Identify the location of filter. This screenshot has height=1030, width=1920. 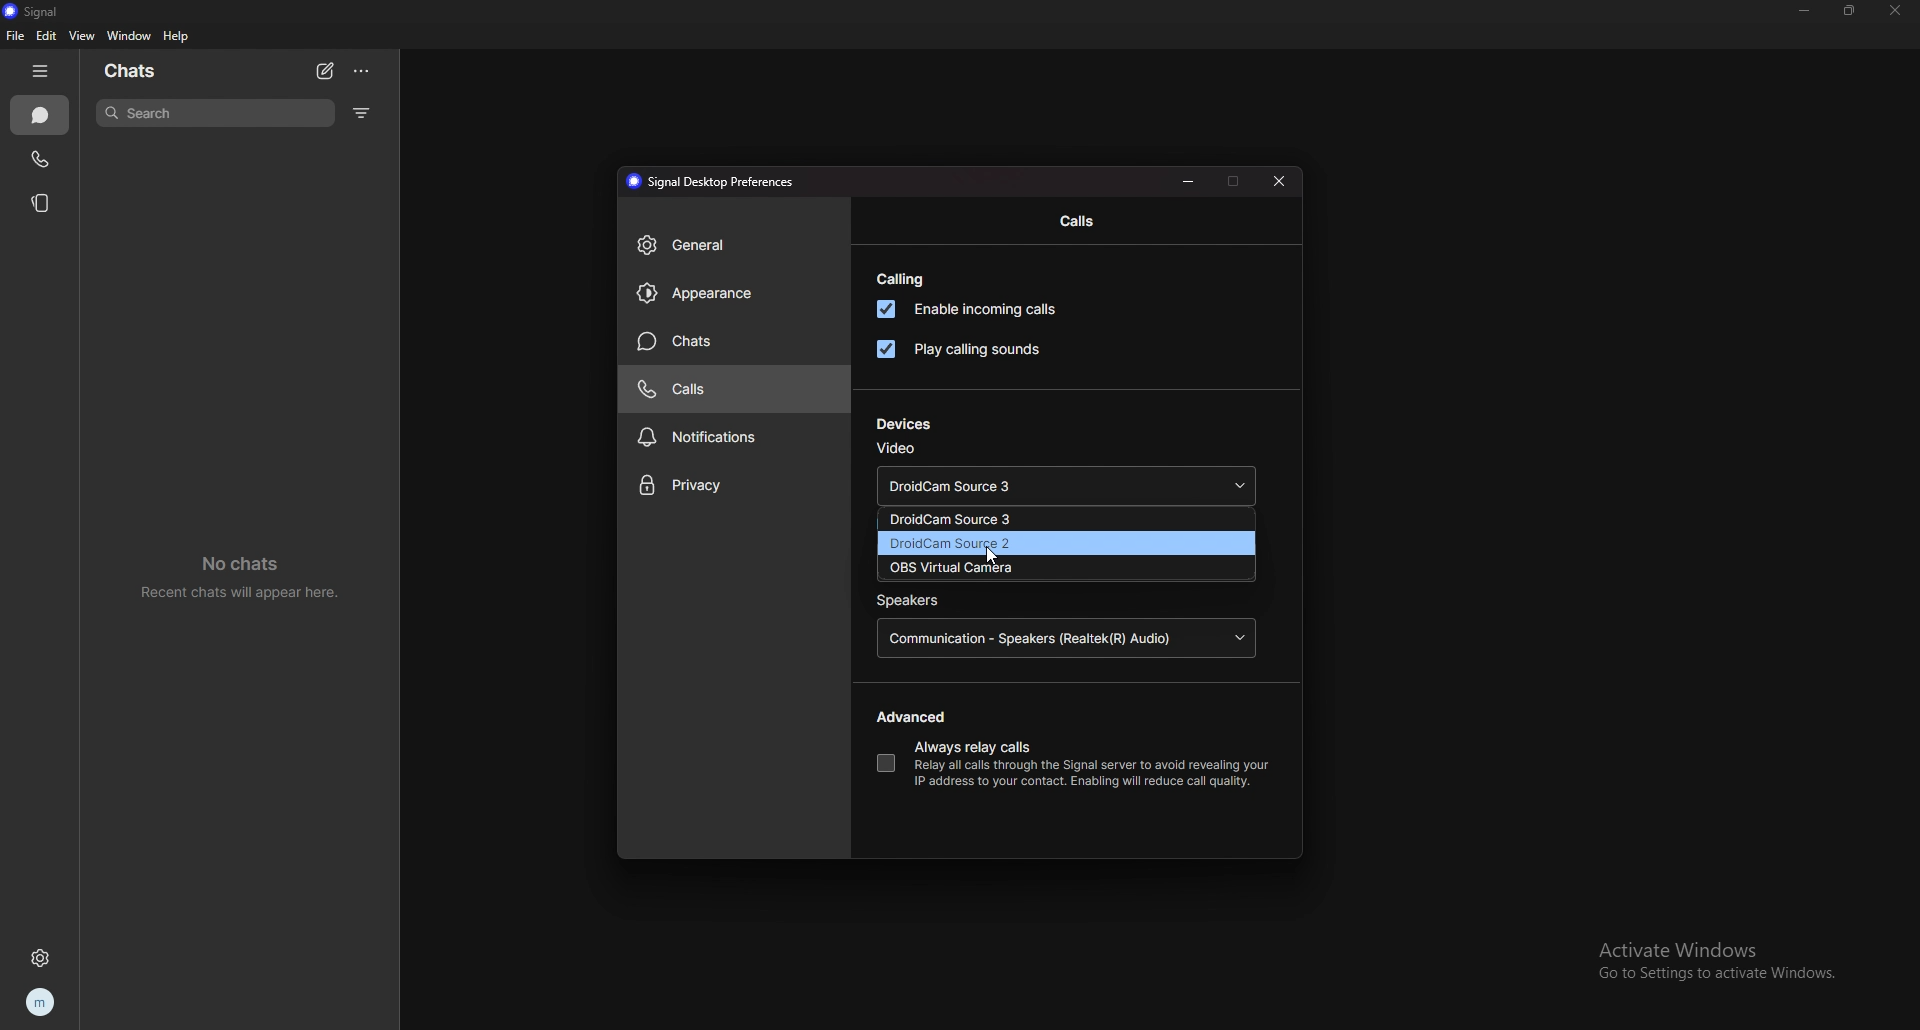
(362, 113).